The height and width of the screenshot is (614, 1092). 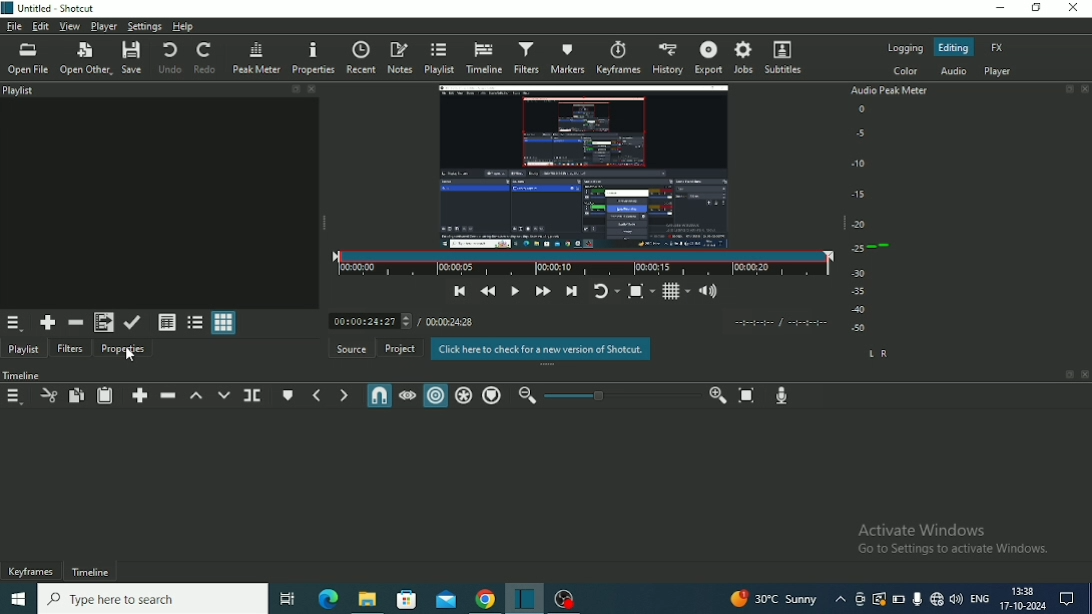 I want to click on Playlist, so click(x=438, y=58).